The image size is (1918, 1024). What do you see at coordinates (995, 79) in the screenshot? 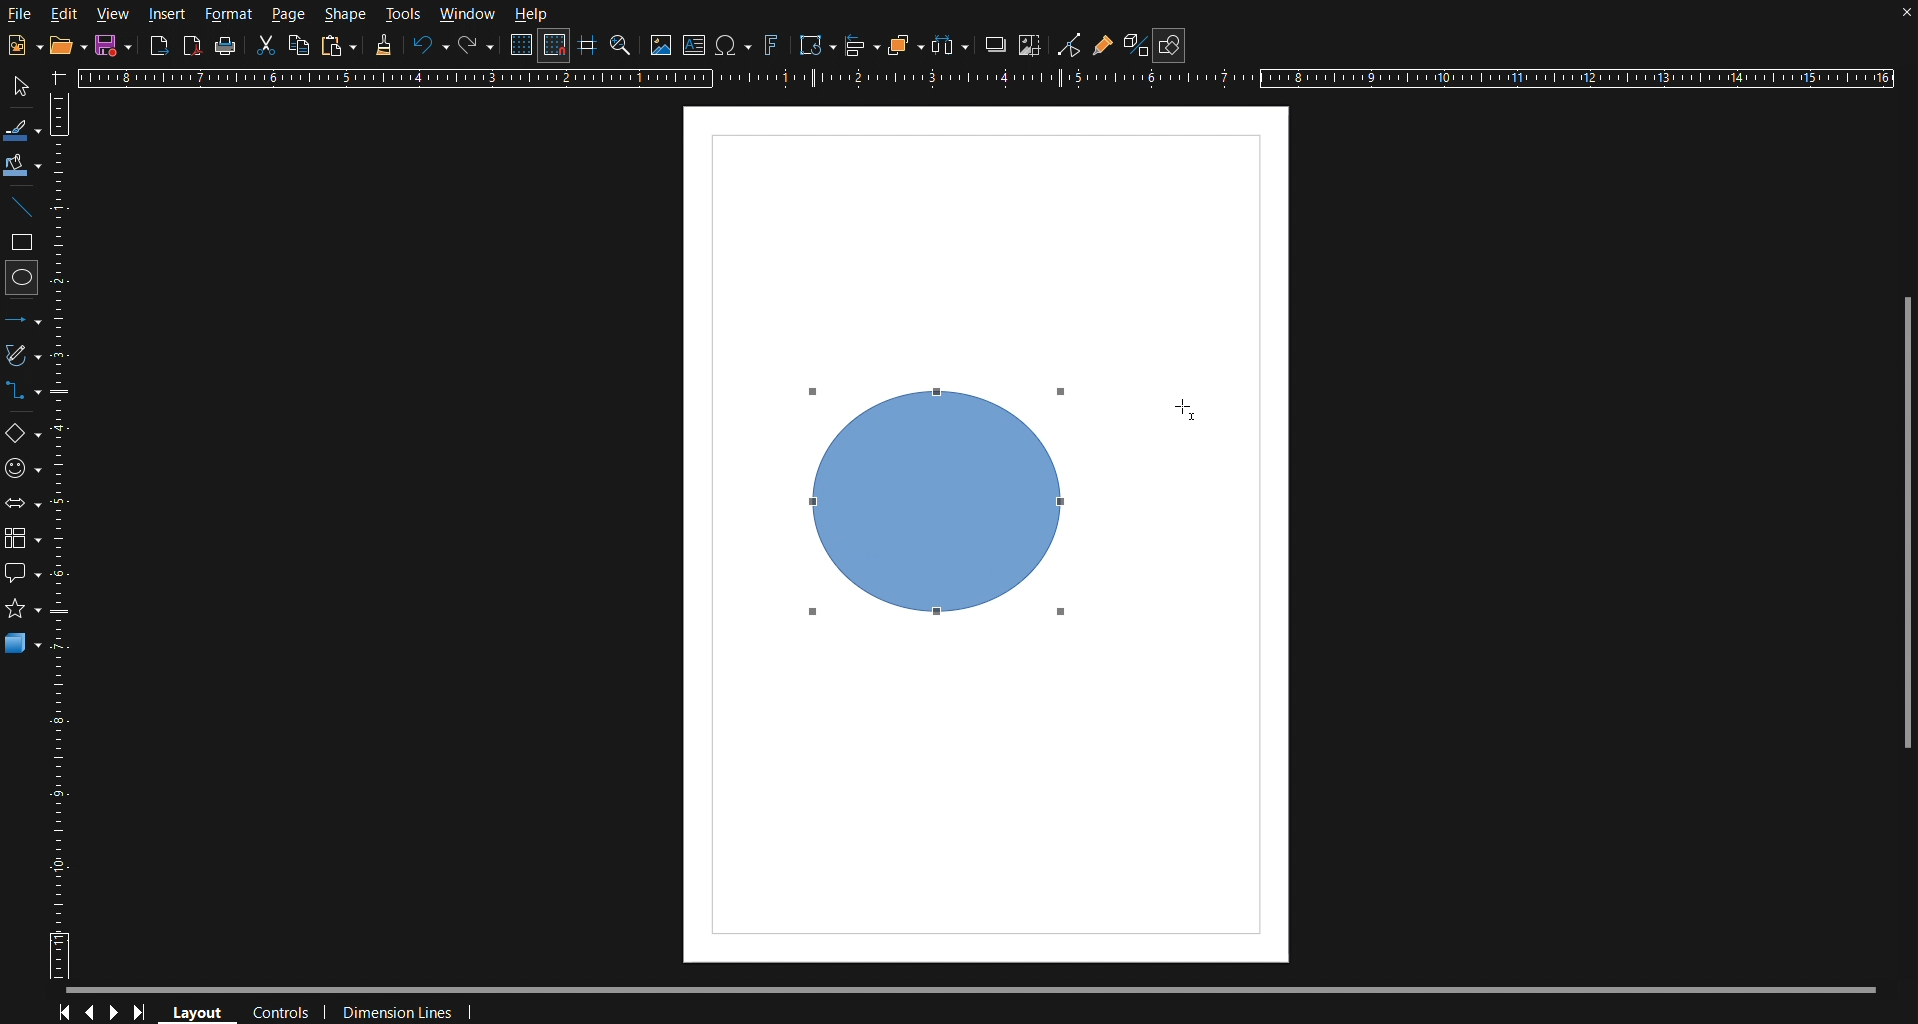
I see `Horizontal Ruler` at bounding box center [995, 79].